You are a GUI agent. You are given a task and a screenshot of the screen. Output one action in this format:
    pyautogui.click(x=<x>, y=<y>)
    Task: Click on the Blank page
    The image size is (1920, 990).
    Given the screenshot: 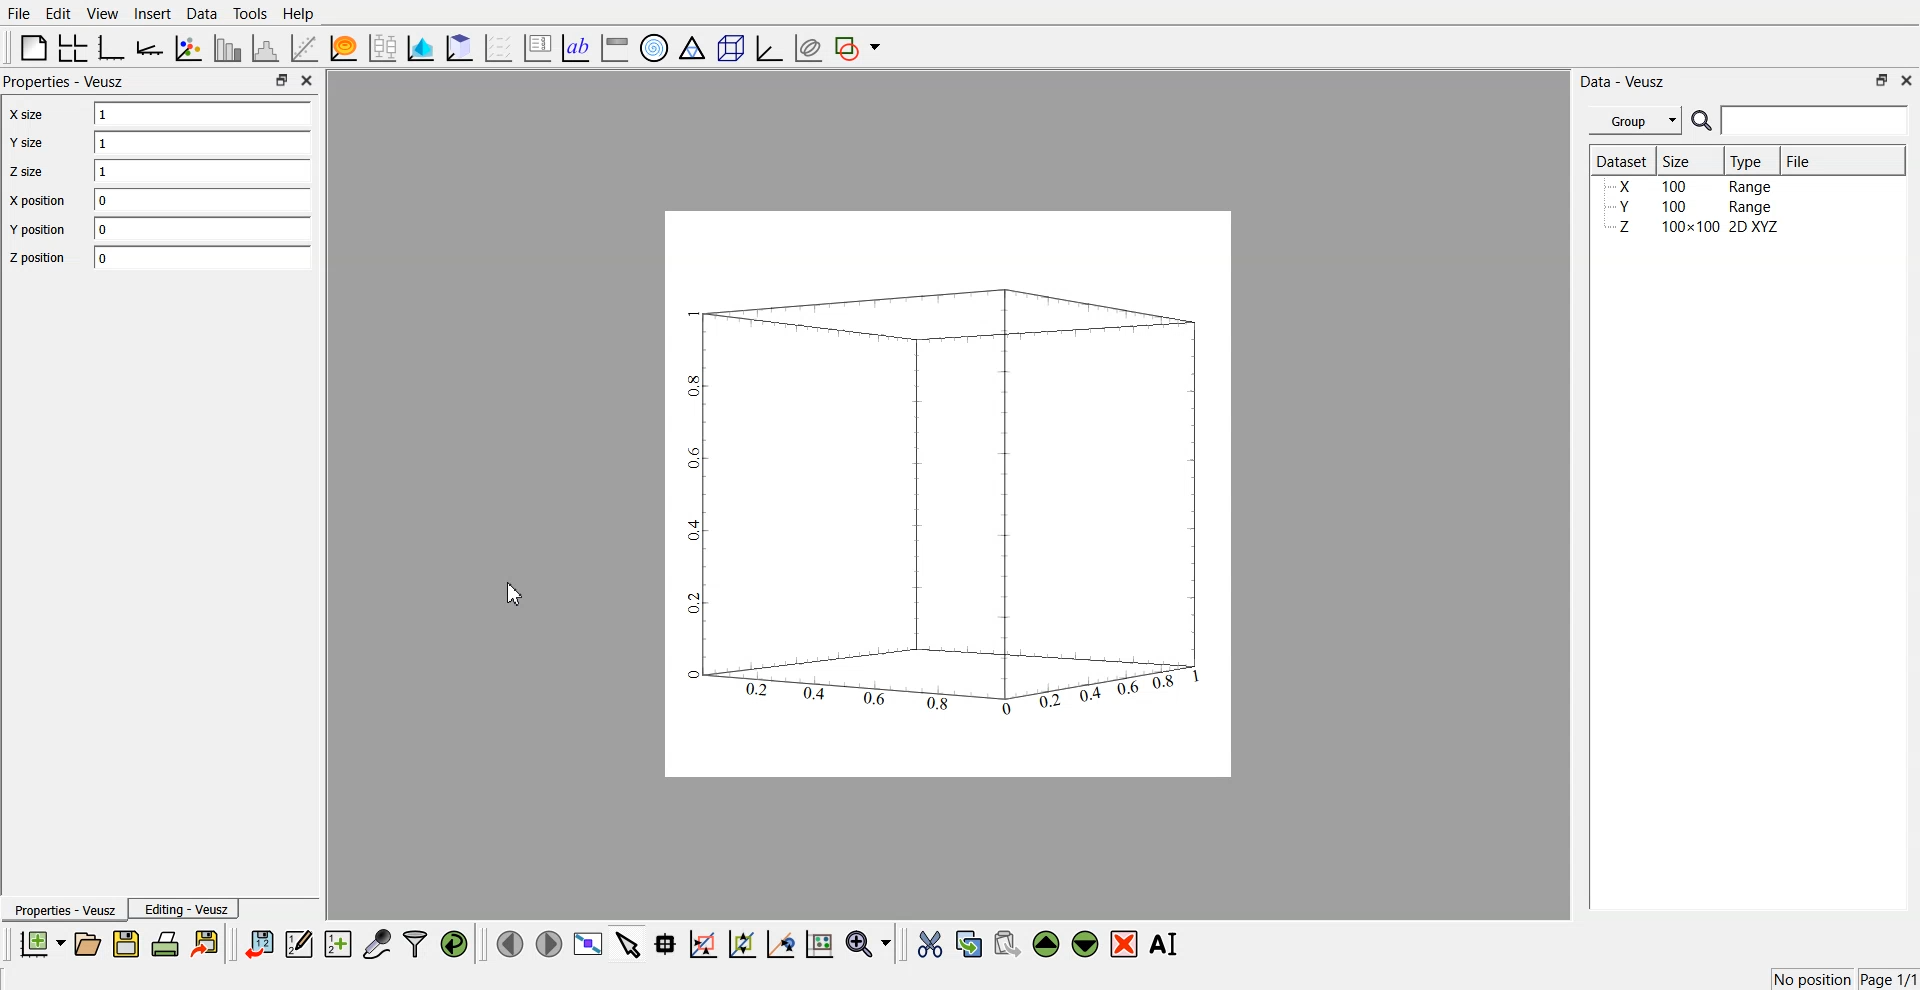 What is the action you would take?
    pyautogui.click(x=34, y=47)
    